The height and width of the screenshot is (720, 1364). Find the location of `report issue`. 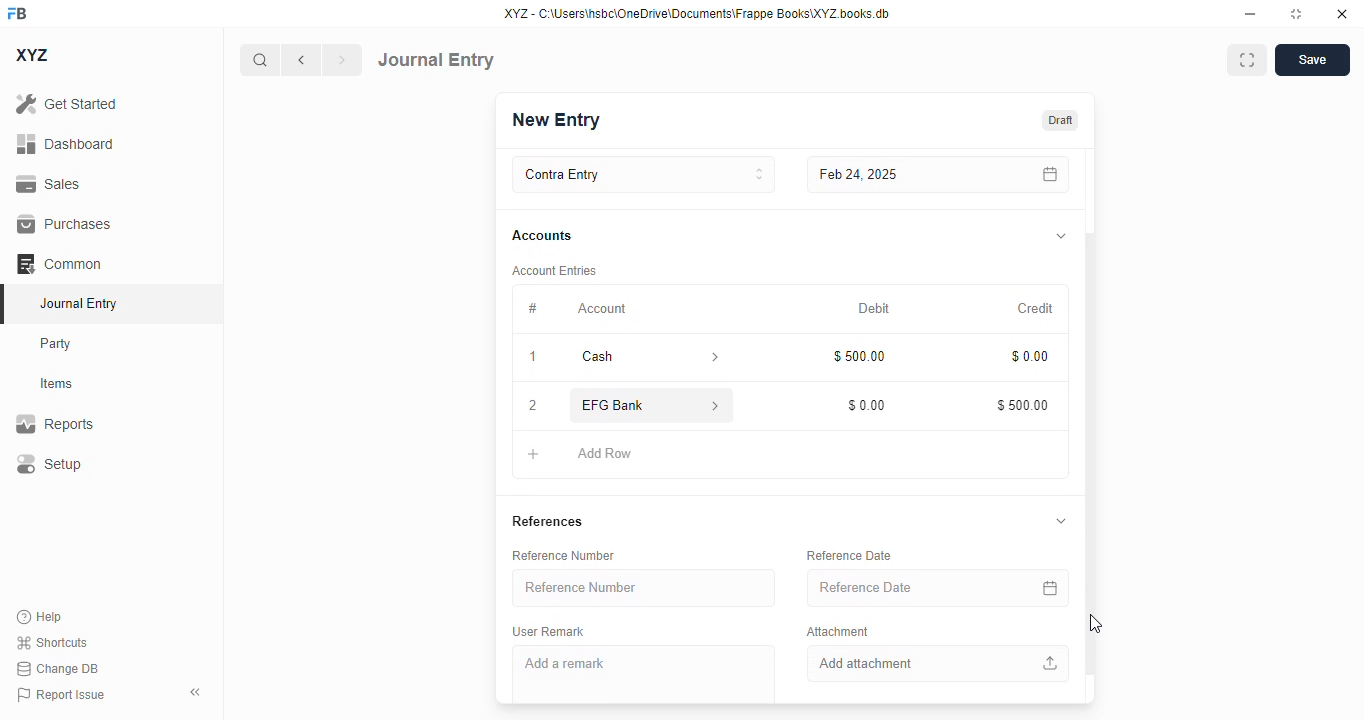

report issue is located at coordinates (61, 694).